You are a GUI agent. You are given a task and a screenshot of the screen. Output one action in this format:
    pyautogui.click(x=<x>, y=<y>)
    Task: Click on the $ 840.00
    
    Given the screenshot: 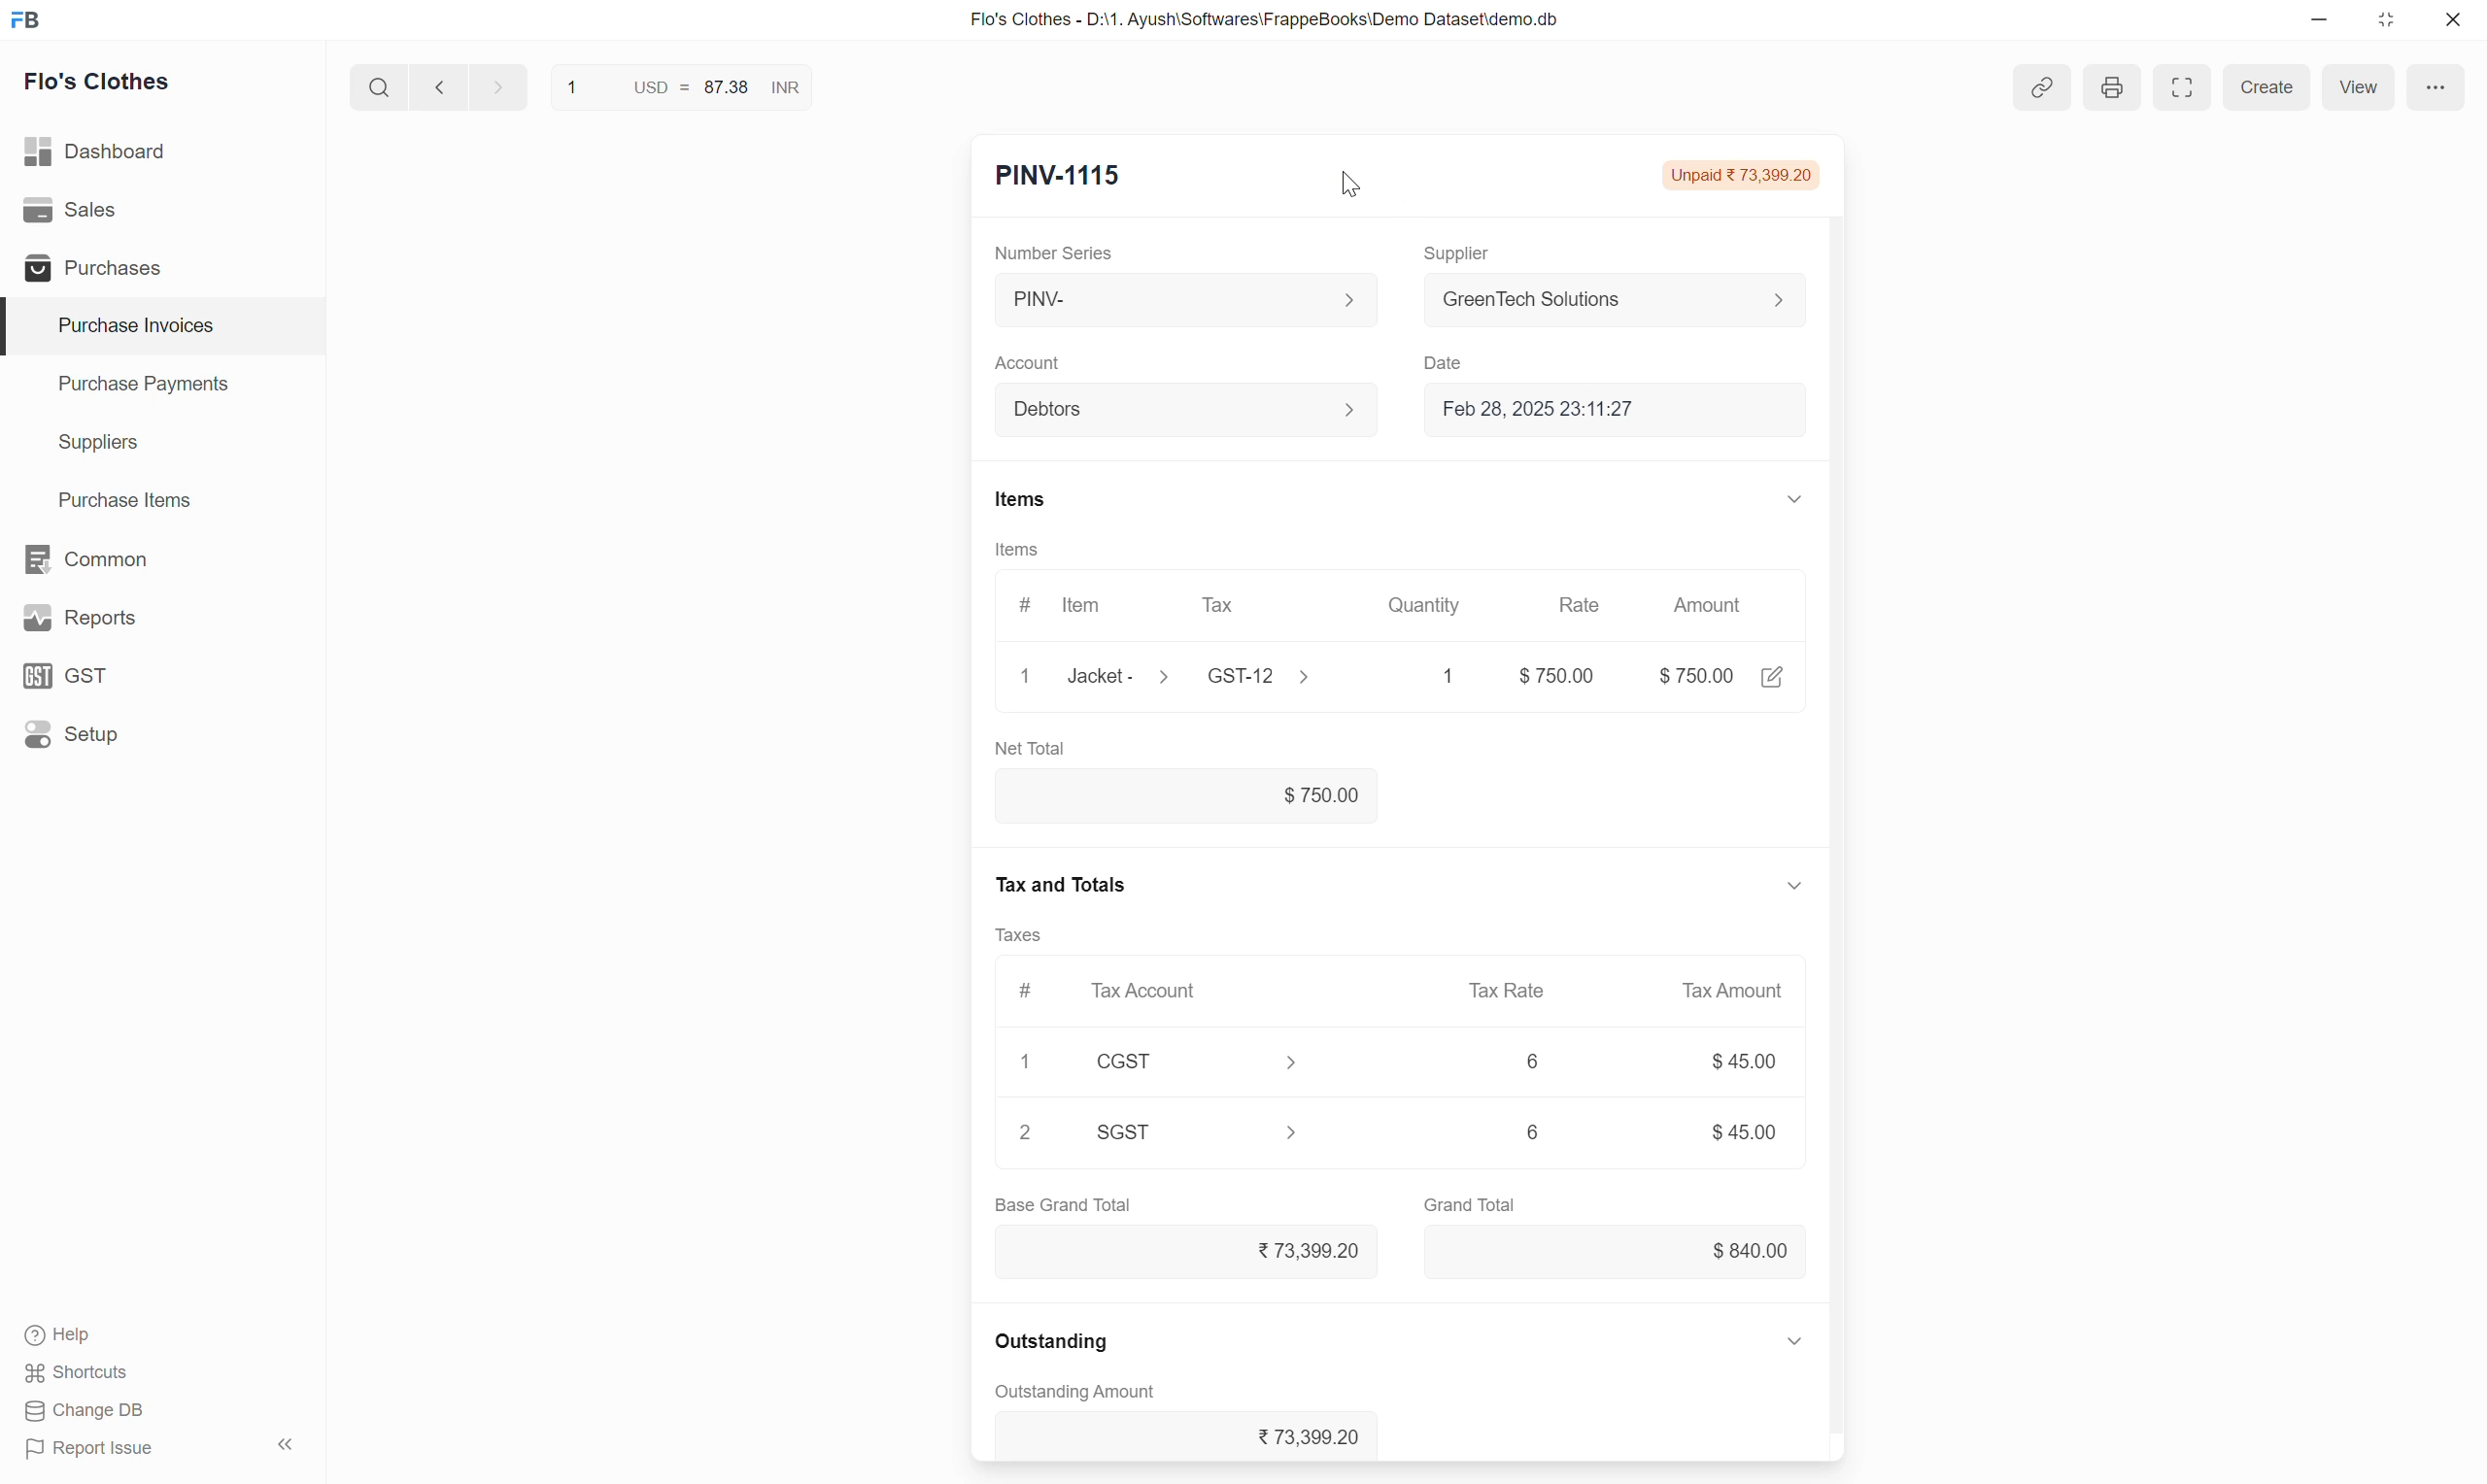 What is the action you would take?
    pyautogui.click(x=1616, y=1253)
    